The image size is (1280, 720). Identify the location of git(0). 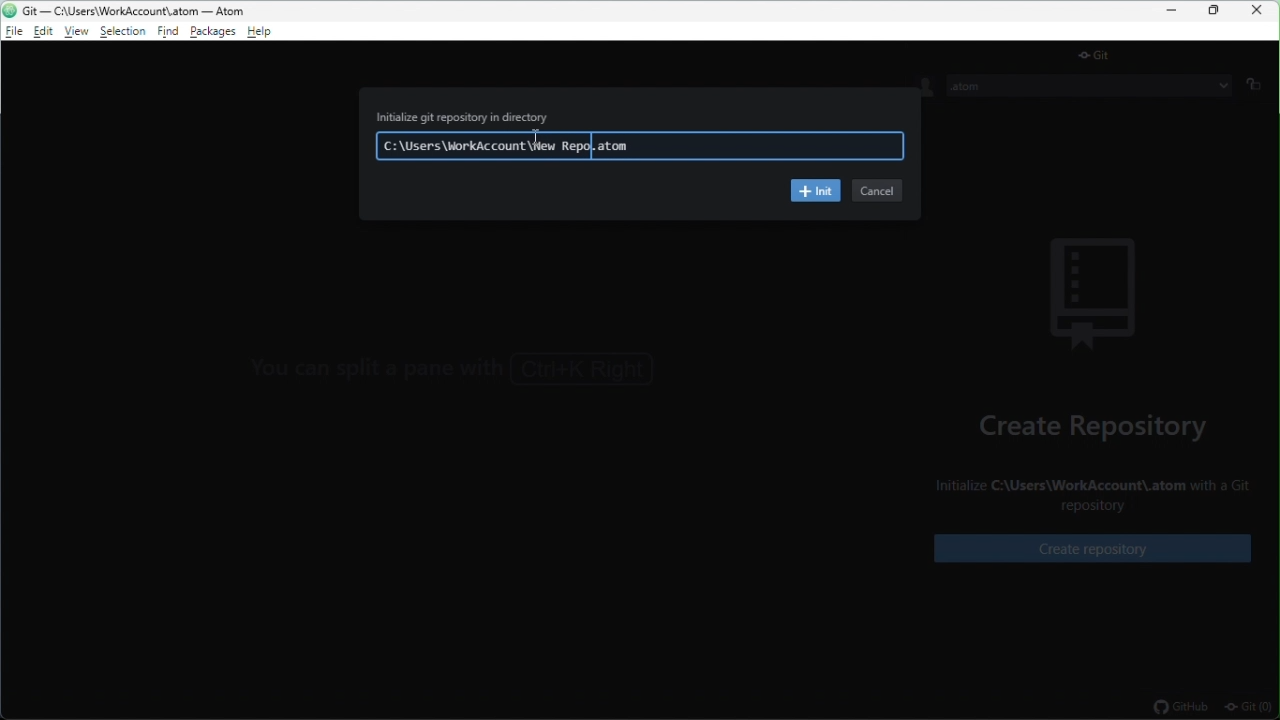
(1249, 709).